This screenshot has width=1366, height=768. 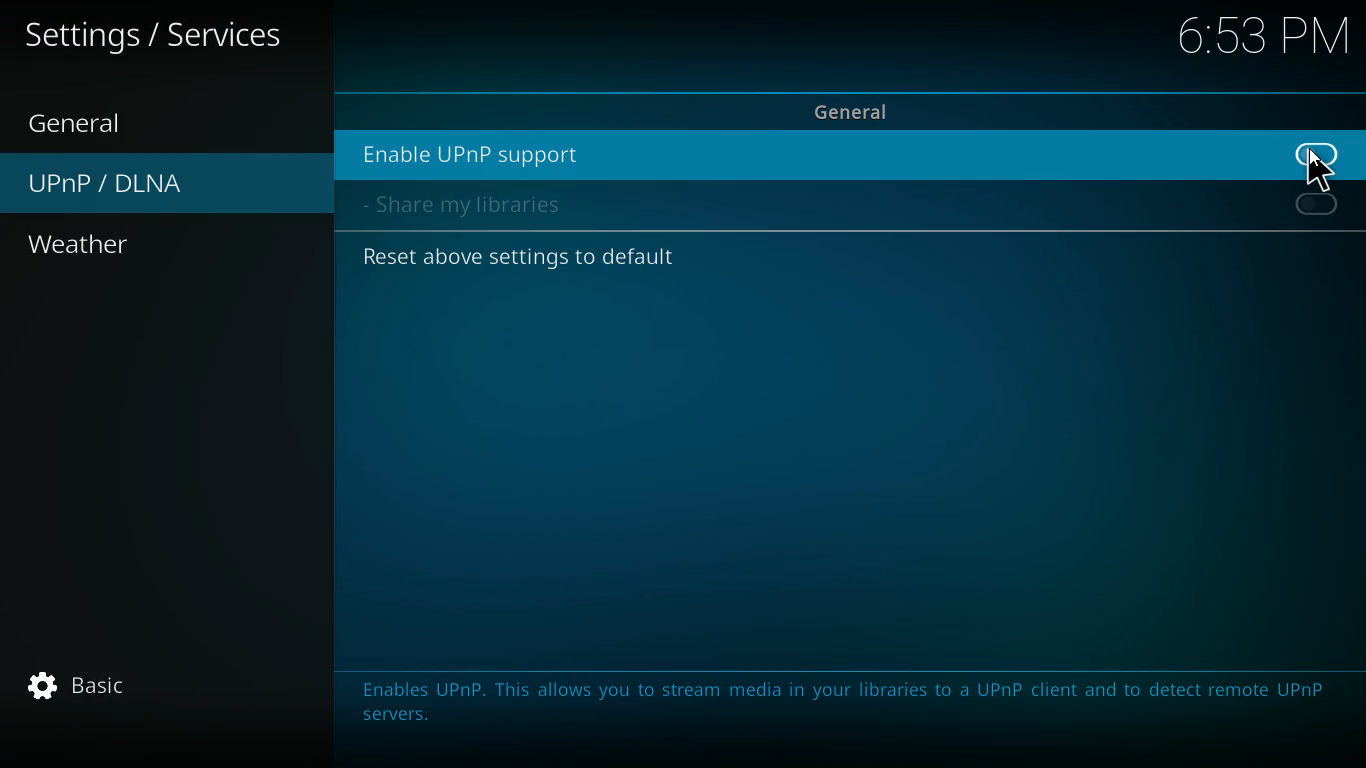 What do you see at coordinates (1319, 168) in the screenshot?
I see `Cursor` at bounding box center [1319, 168].